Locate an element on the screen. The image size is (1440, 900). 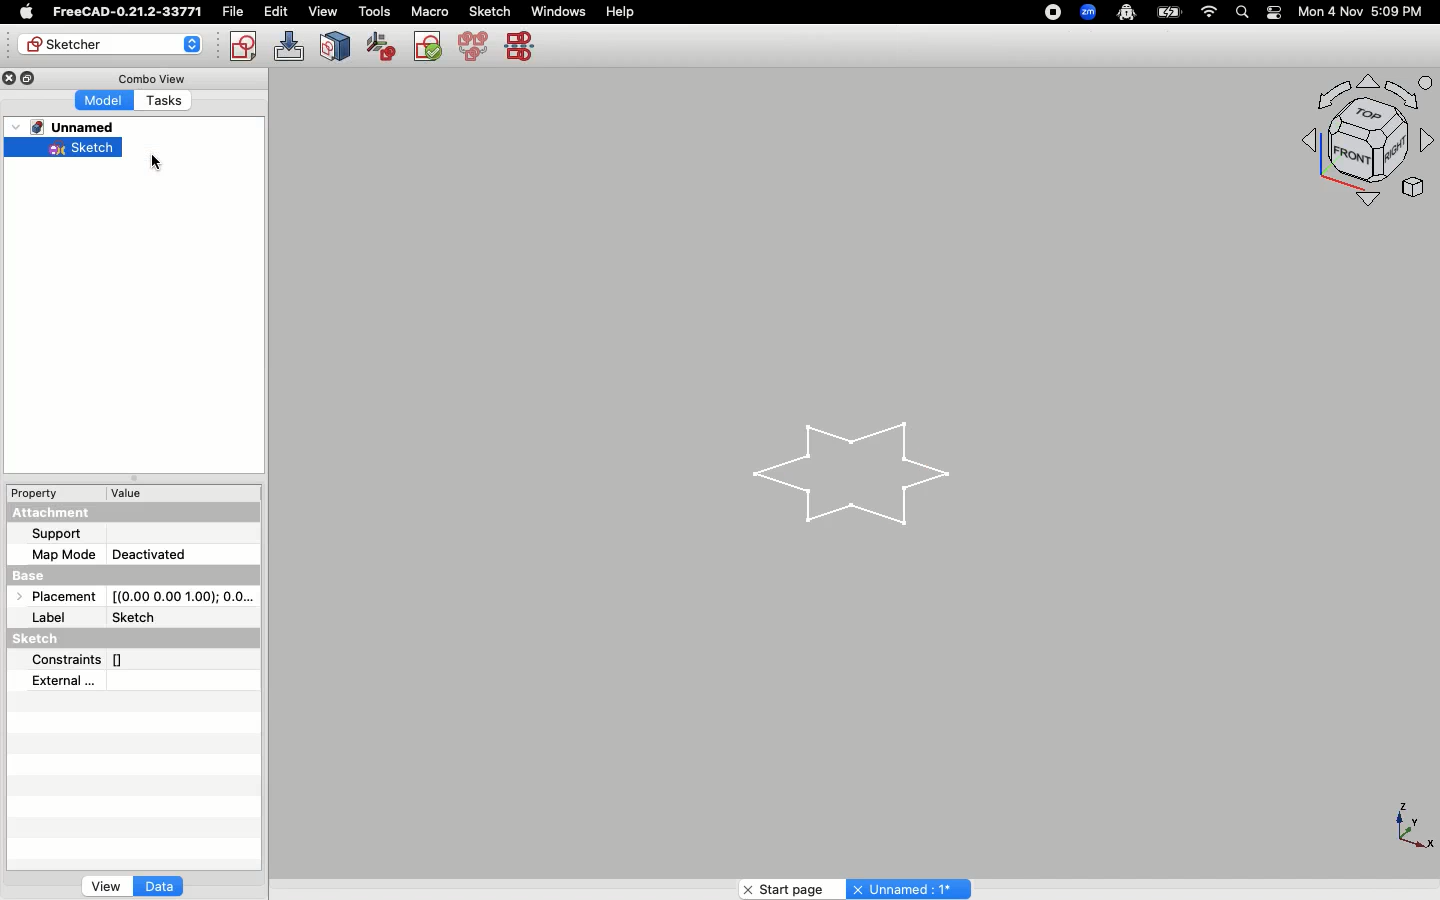
Start page is located at coordinates (788, 886).